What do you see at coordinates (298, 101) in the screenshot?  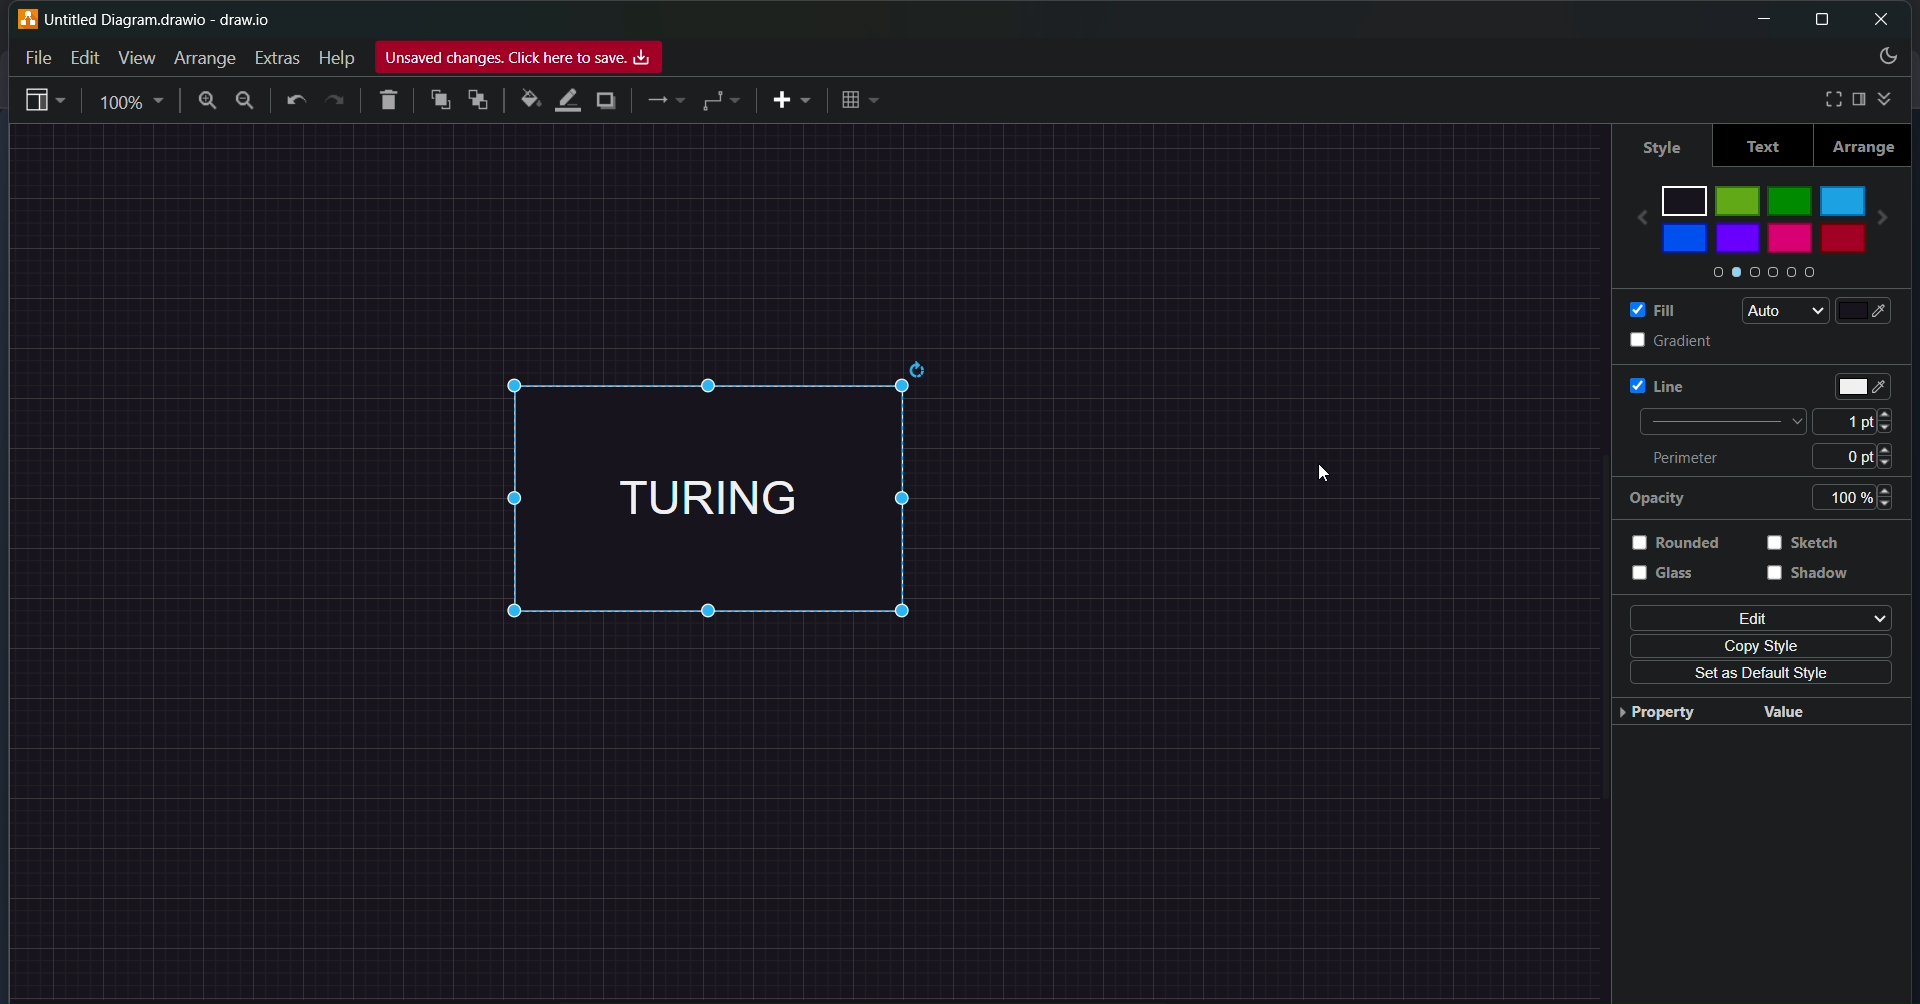 I see `undo` at bounding box center [298, 101].